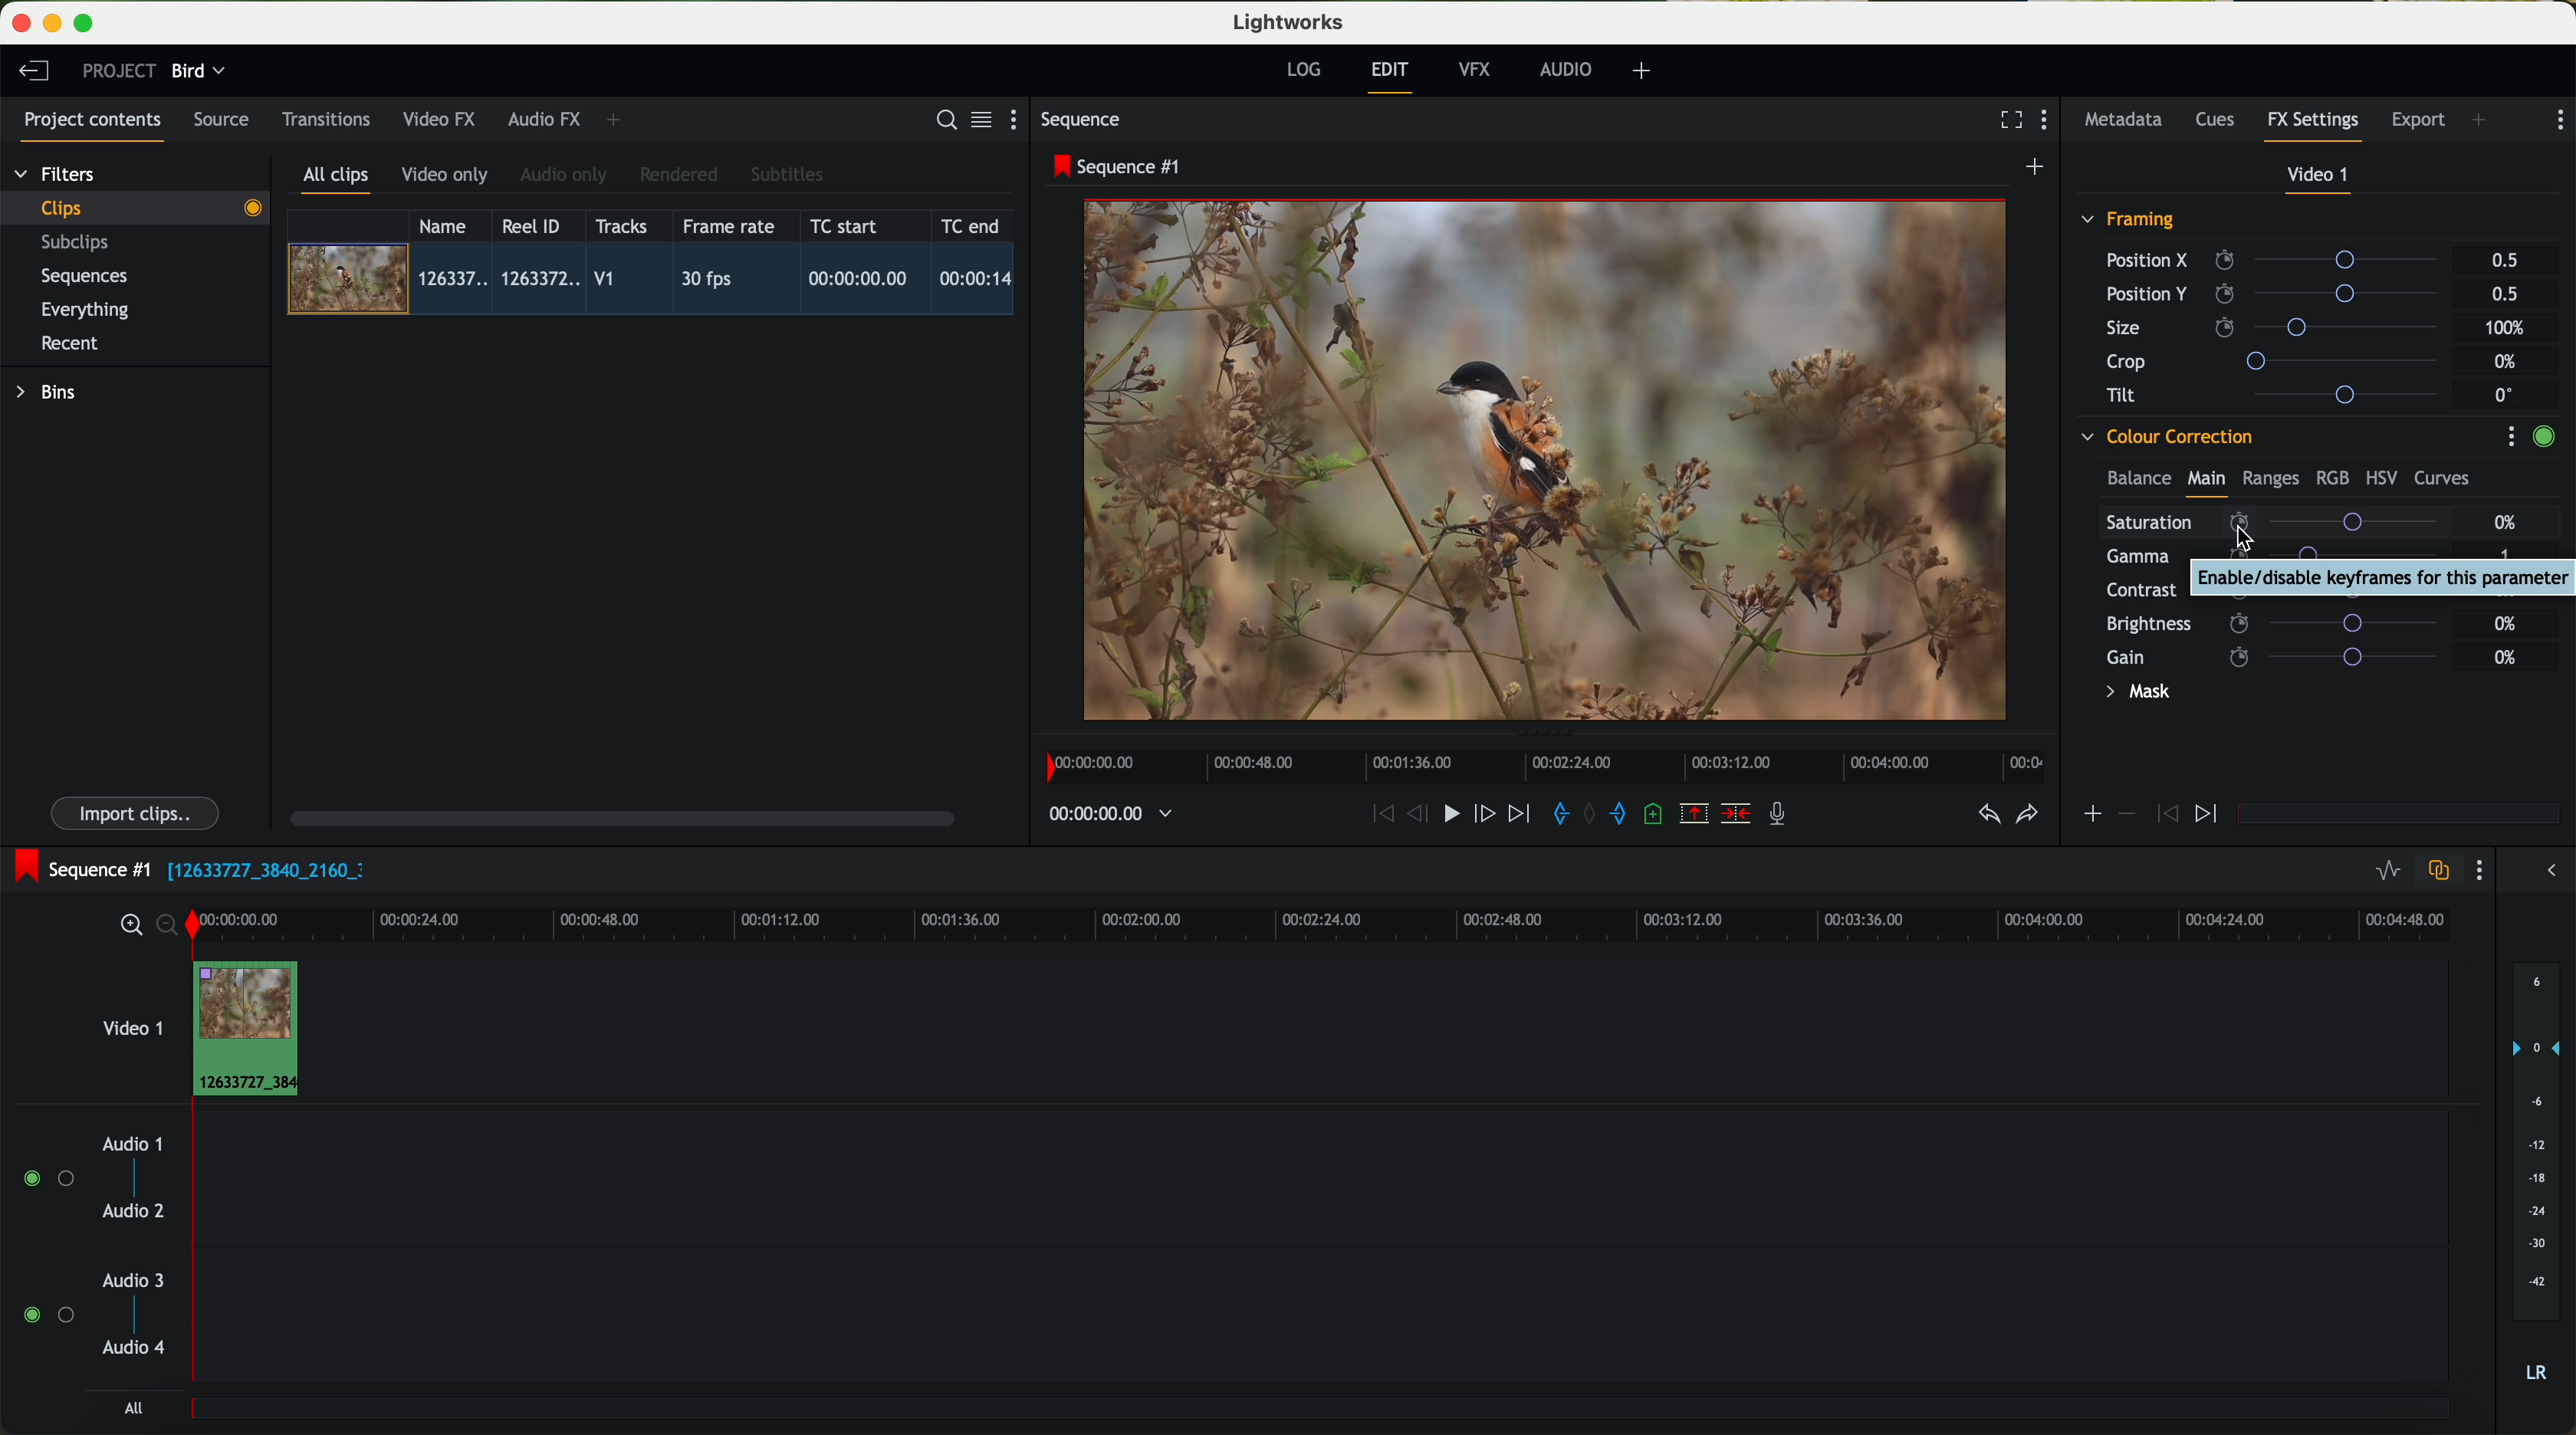 Image resolution: width=2576 pixels, height=1435 pixels. What do you see at coordinates (77, 869) in the screenshot?
I see `sequence #1` at bounding box center [77, 869].